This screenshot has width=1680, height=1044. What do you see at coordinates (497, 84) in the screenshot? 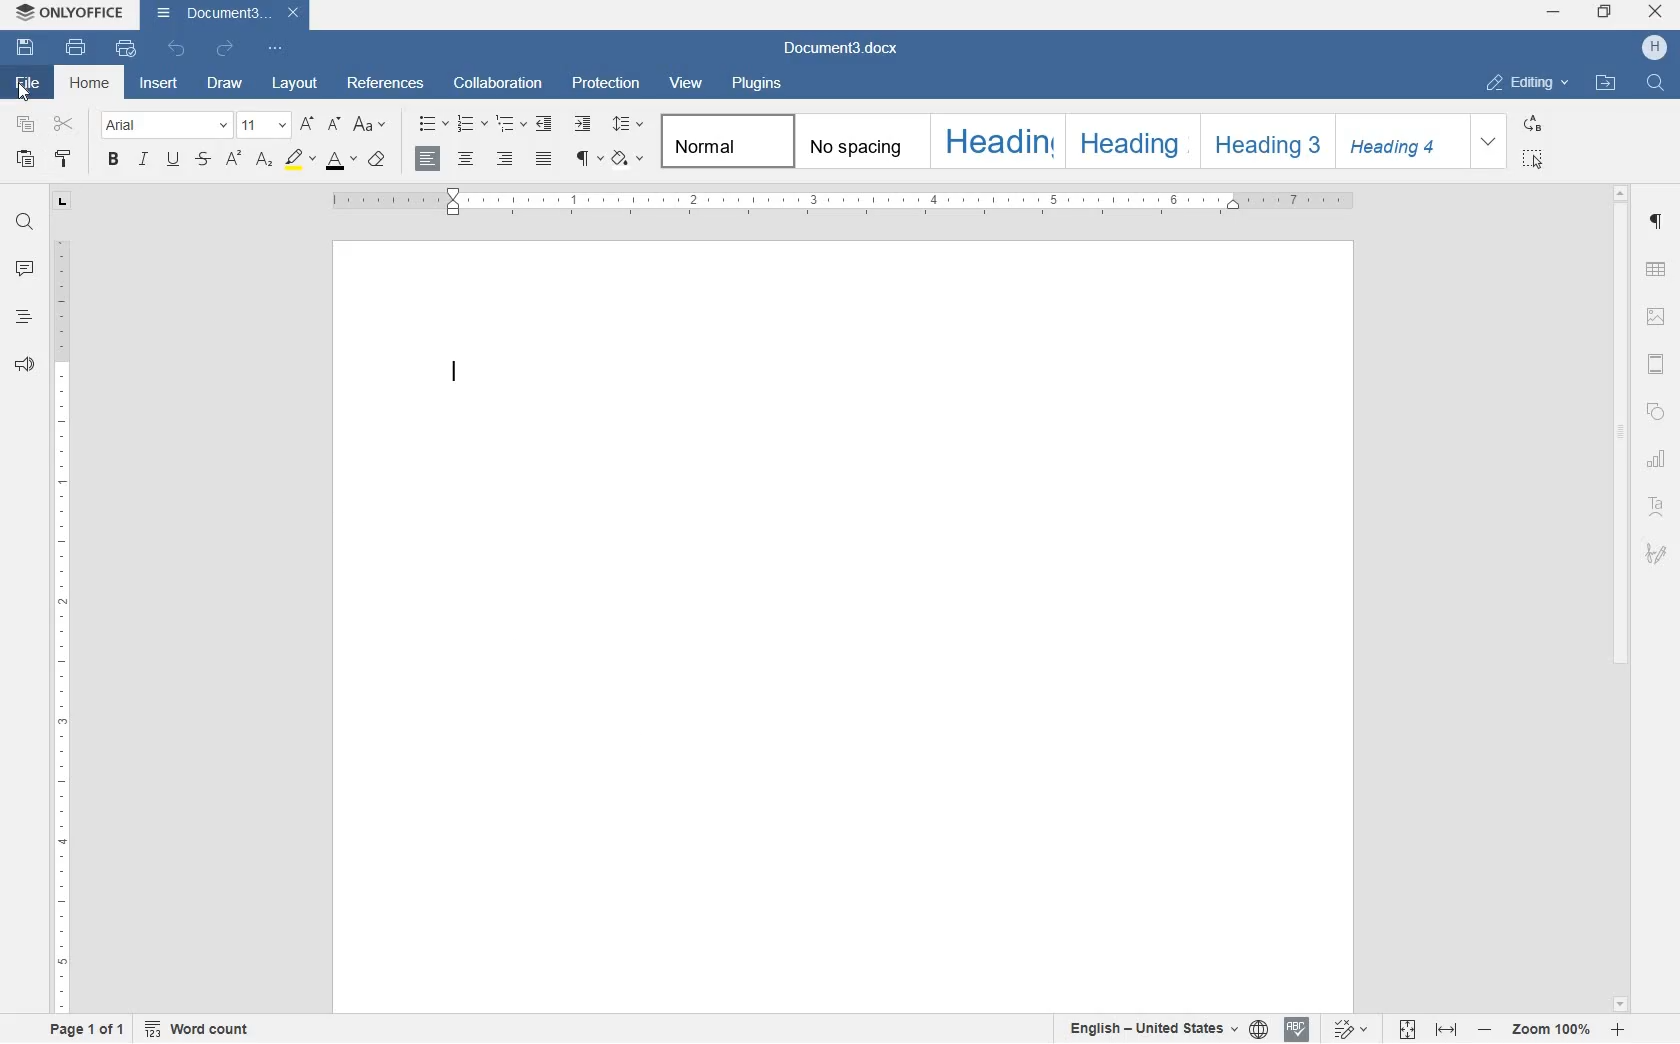
I see `collaboration` at bounding box center [497, 84].